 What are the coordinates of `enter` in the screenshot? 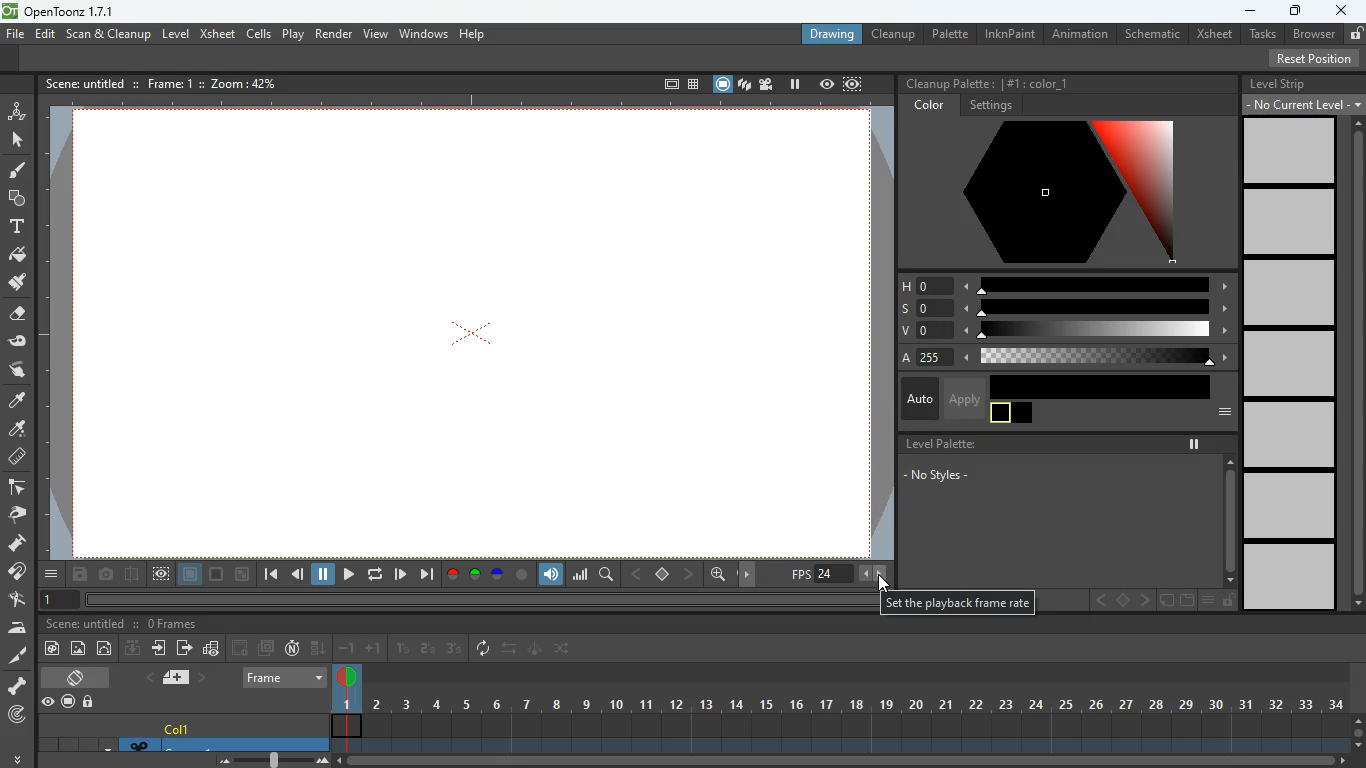 It's located at (157, 647).